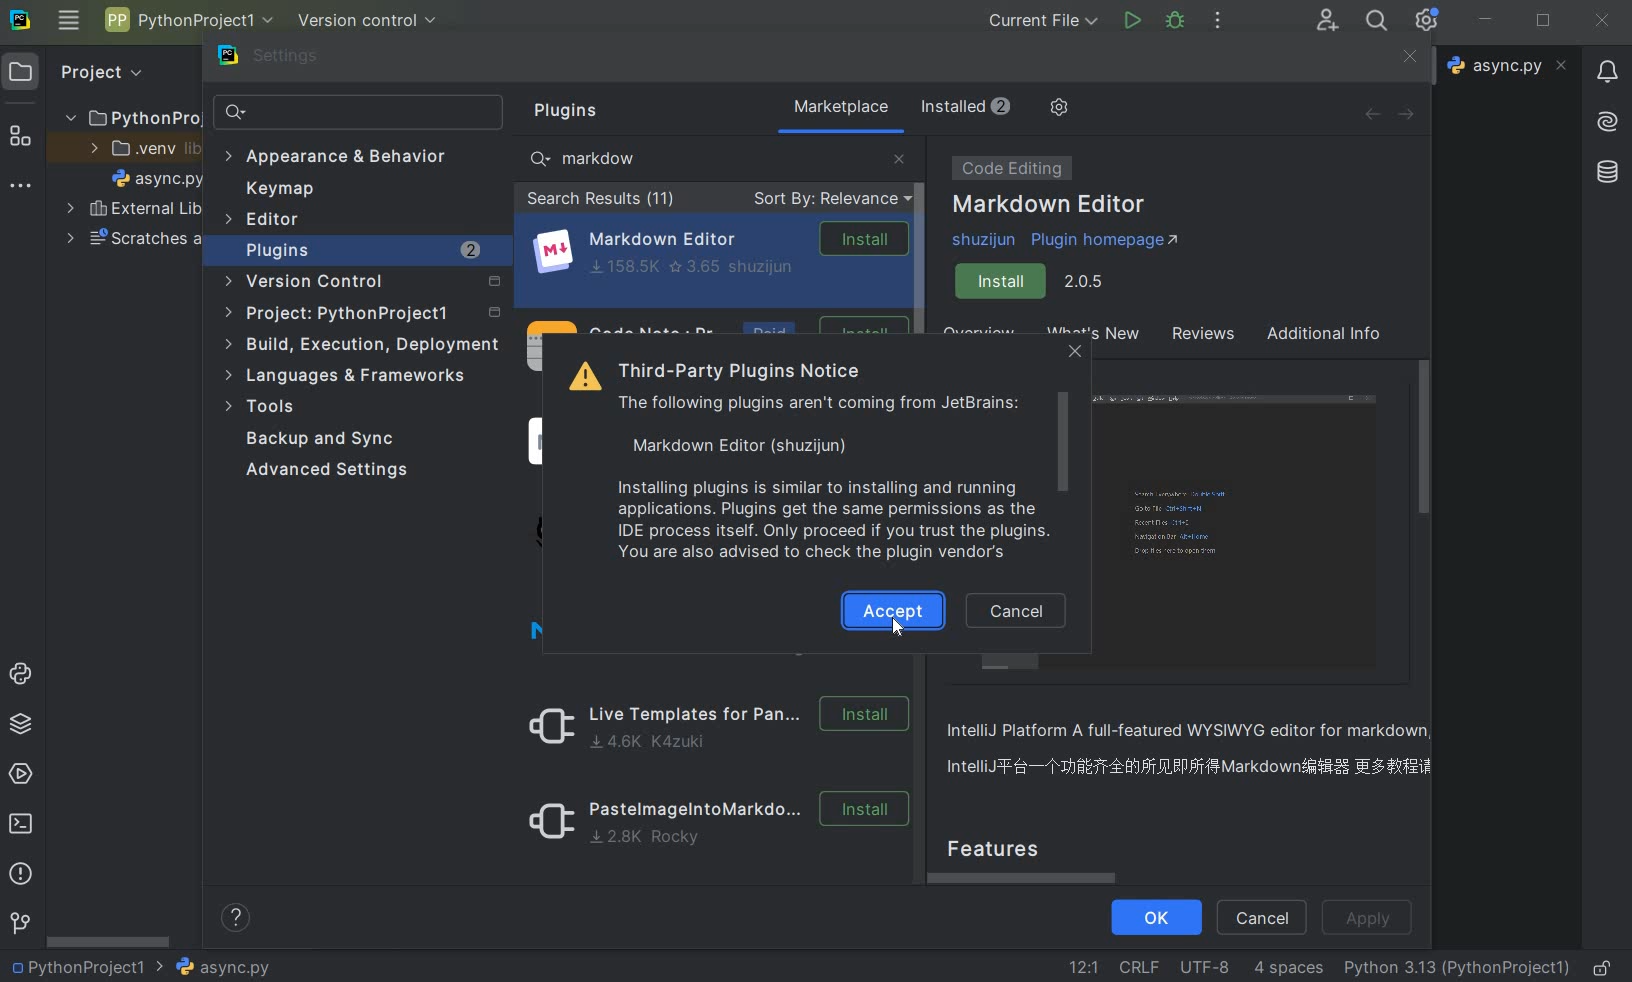 The height and width of the screenshot is (982, 1632). What do you see at coordinates (573, 111) in the screenshot?
I see `plugins` at bounding box center [573, 111].